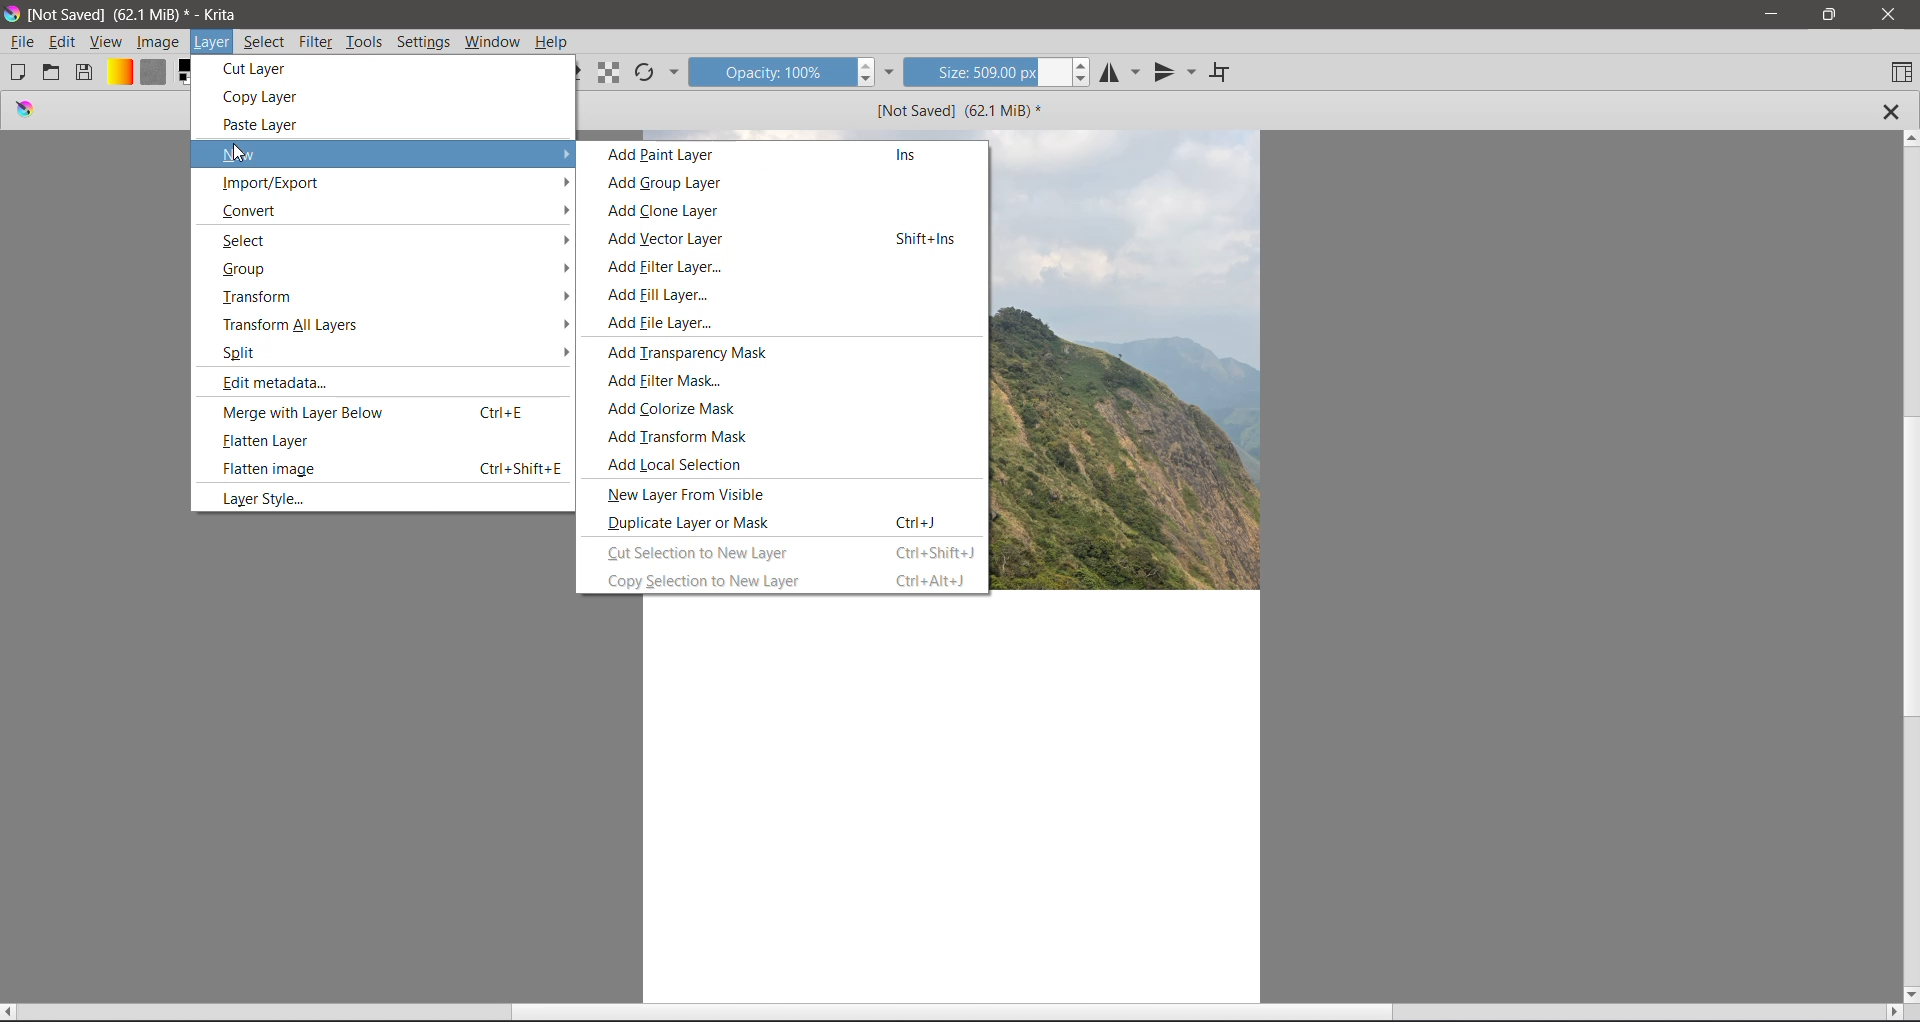  I want to click on Group, so click(395, 270).